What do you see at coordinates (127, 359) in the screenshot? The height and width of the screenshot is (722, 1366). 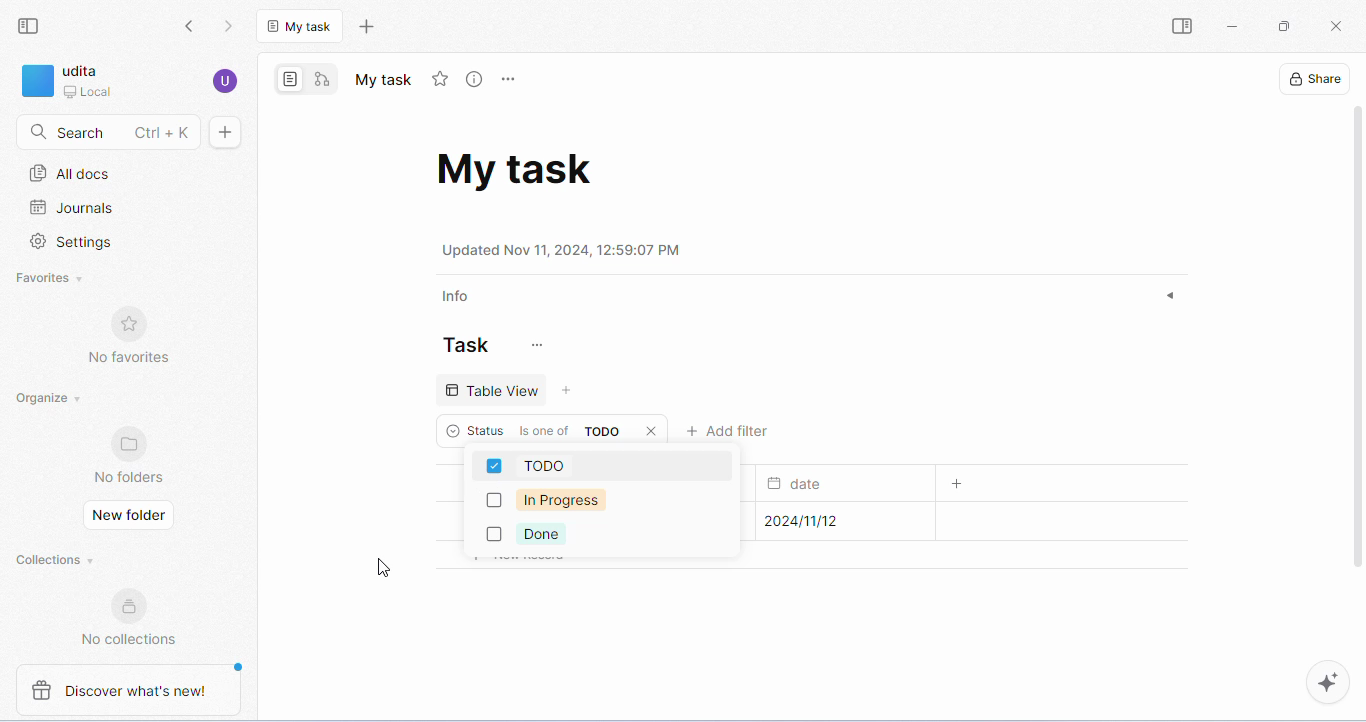 I see `no favorites` at bounding box center [127, 359].